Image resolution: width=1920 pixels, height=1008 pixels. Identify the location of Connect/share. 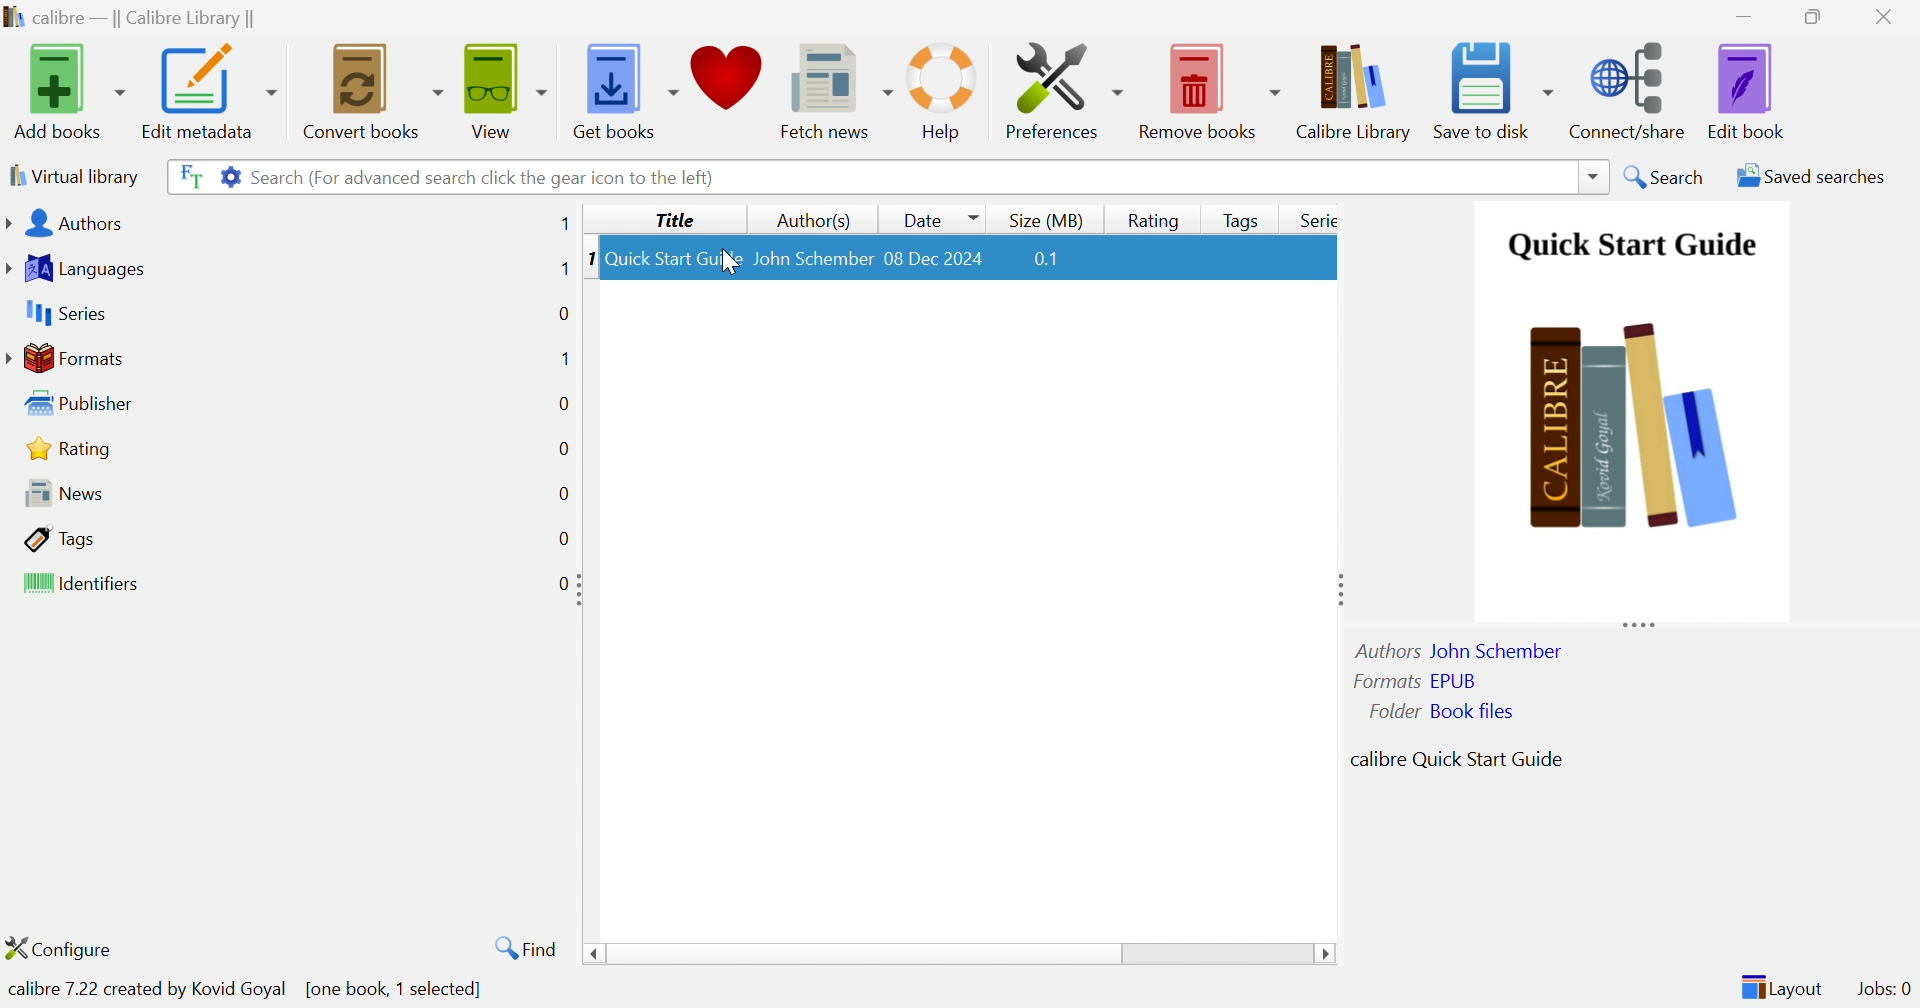
(1629, 91).